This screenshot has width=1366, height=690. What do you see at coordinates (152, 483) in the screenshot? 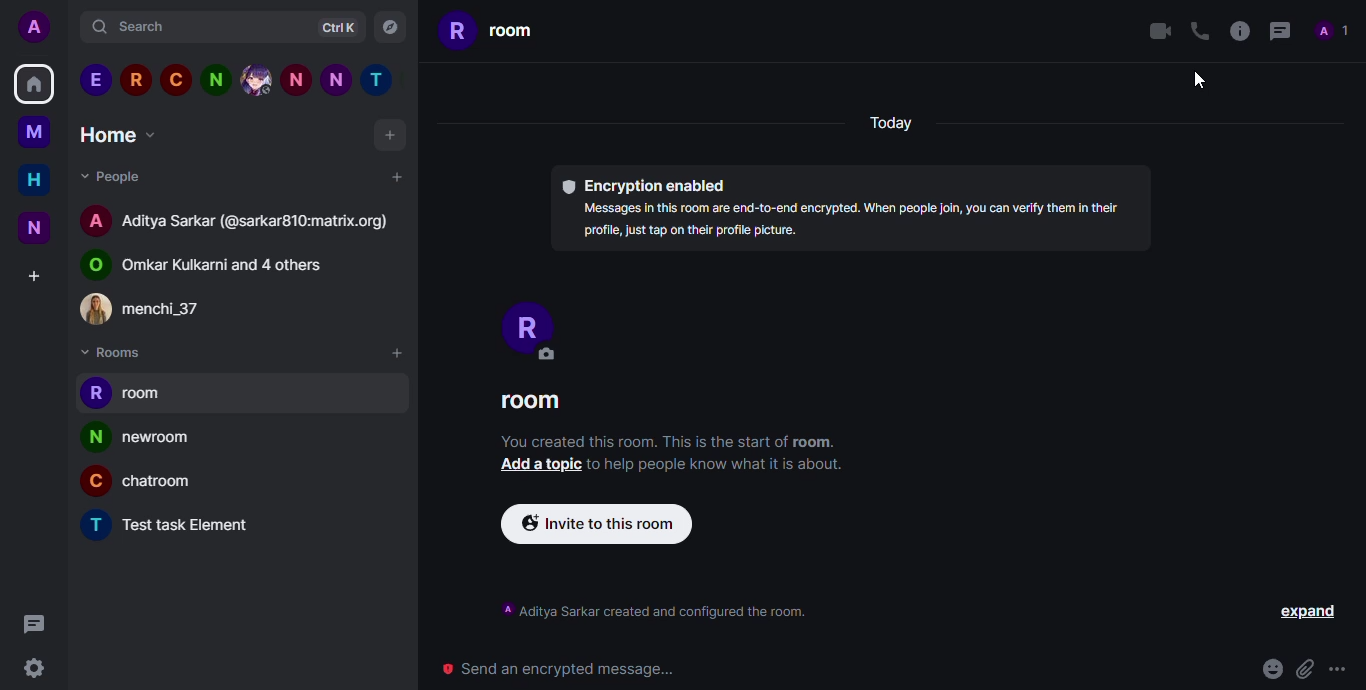
I see `chatroom` at bounding box center [152, 483].